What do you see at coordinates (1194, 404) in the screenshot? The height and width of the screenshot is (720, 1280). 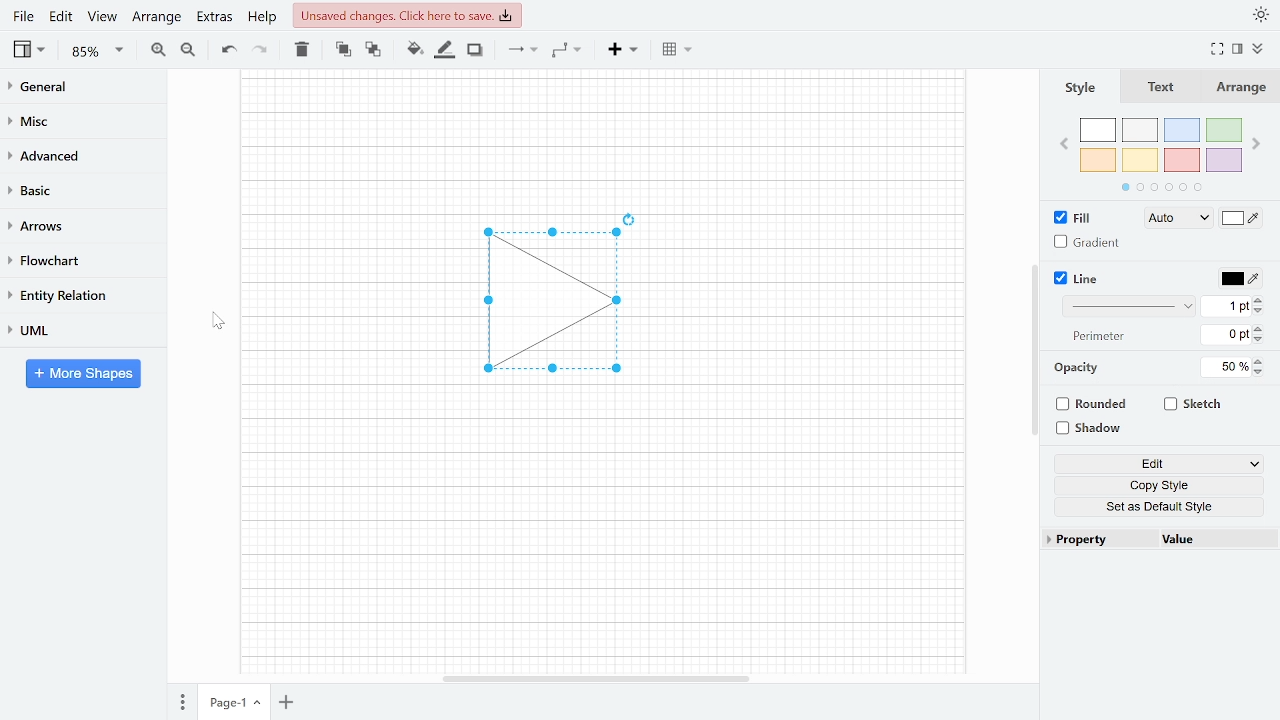 I see `Sketch` at bounding box center [1194, 404].